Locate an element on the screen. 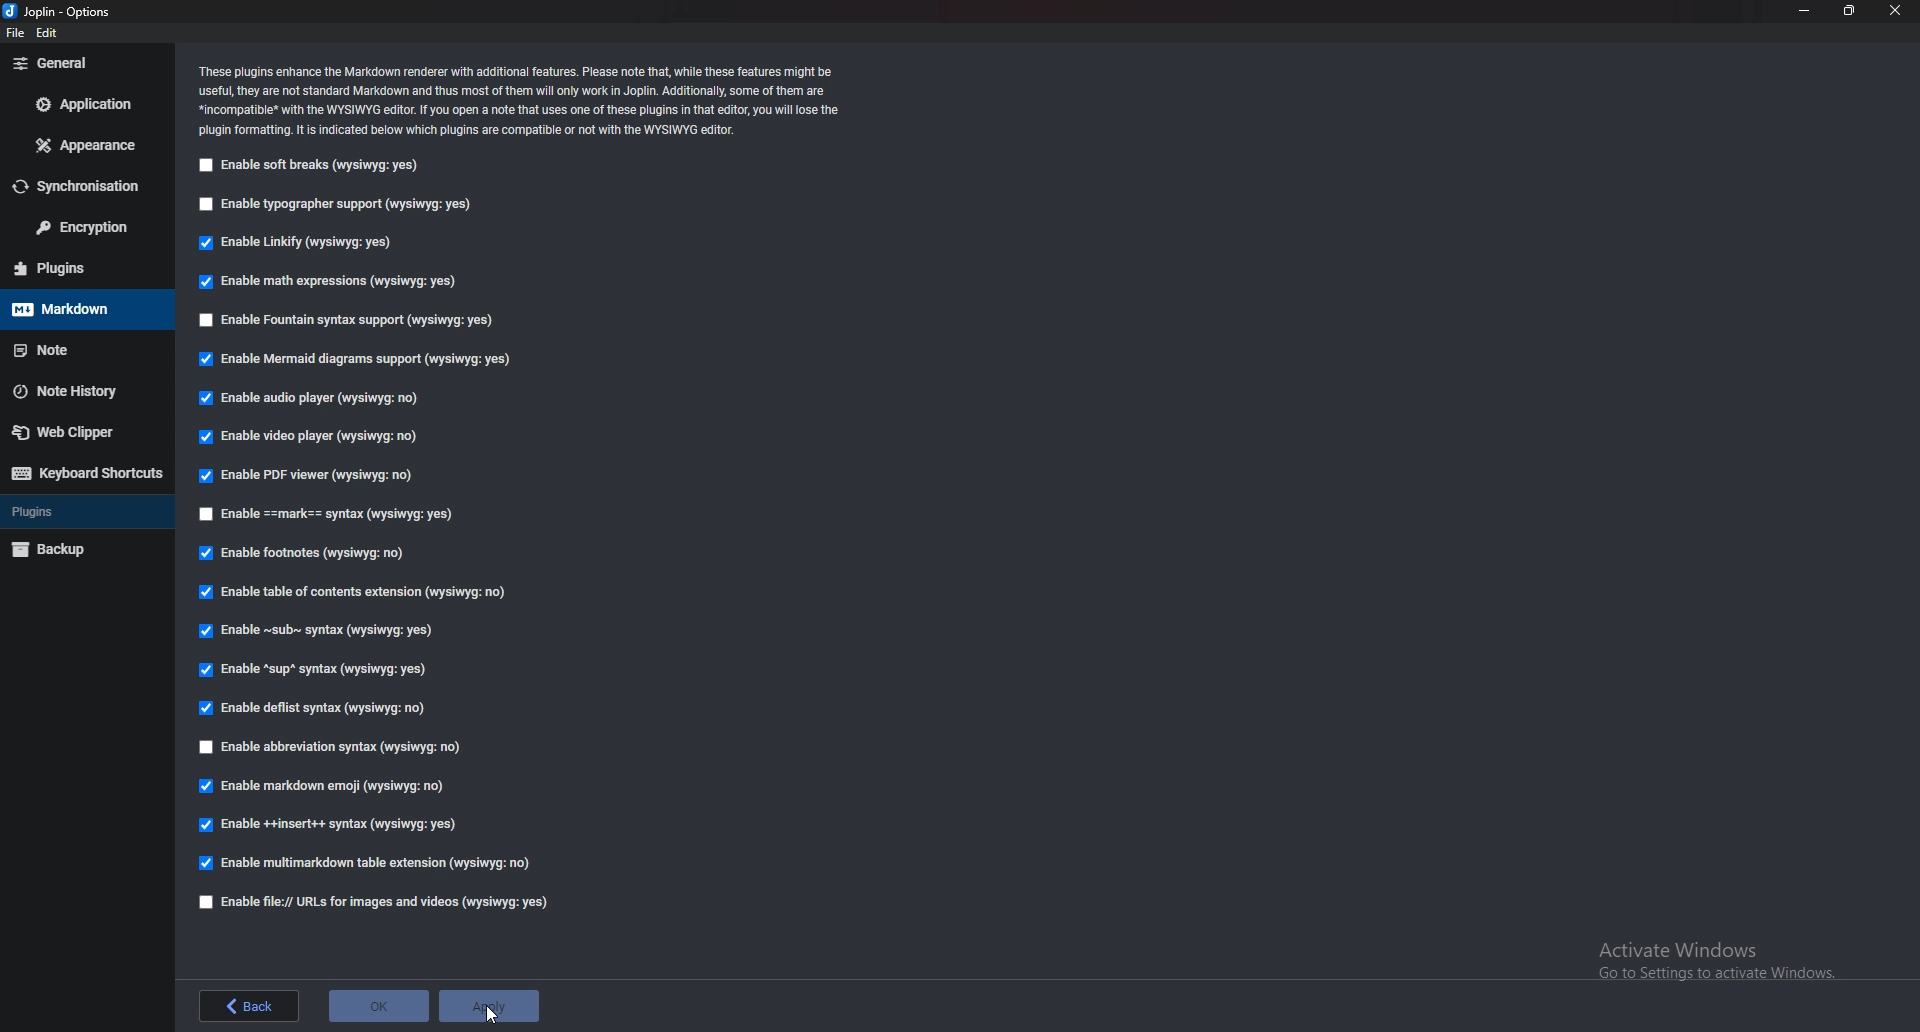 The height and width of the screenshot is (1032, 1920). apply is located at coordinates (488, 1006).